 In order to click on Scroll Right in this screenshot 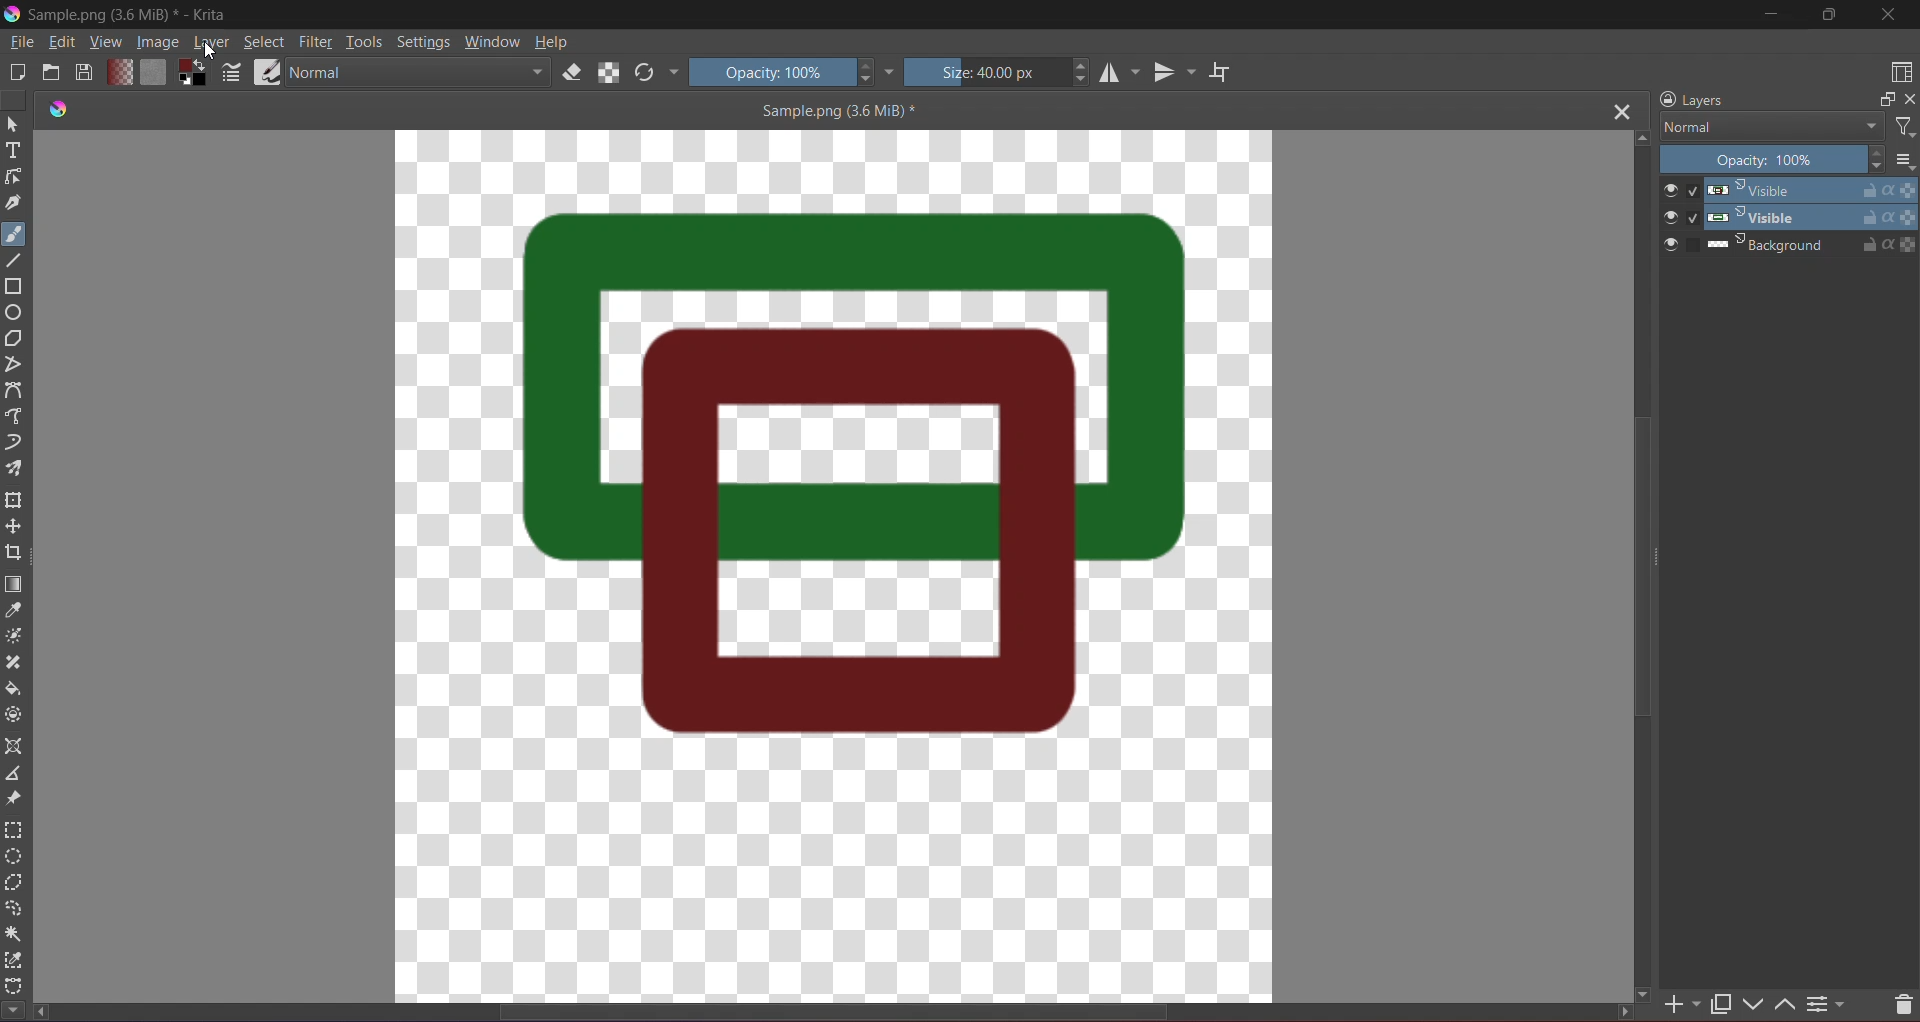, I will do `click(1621, 1011)`.